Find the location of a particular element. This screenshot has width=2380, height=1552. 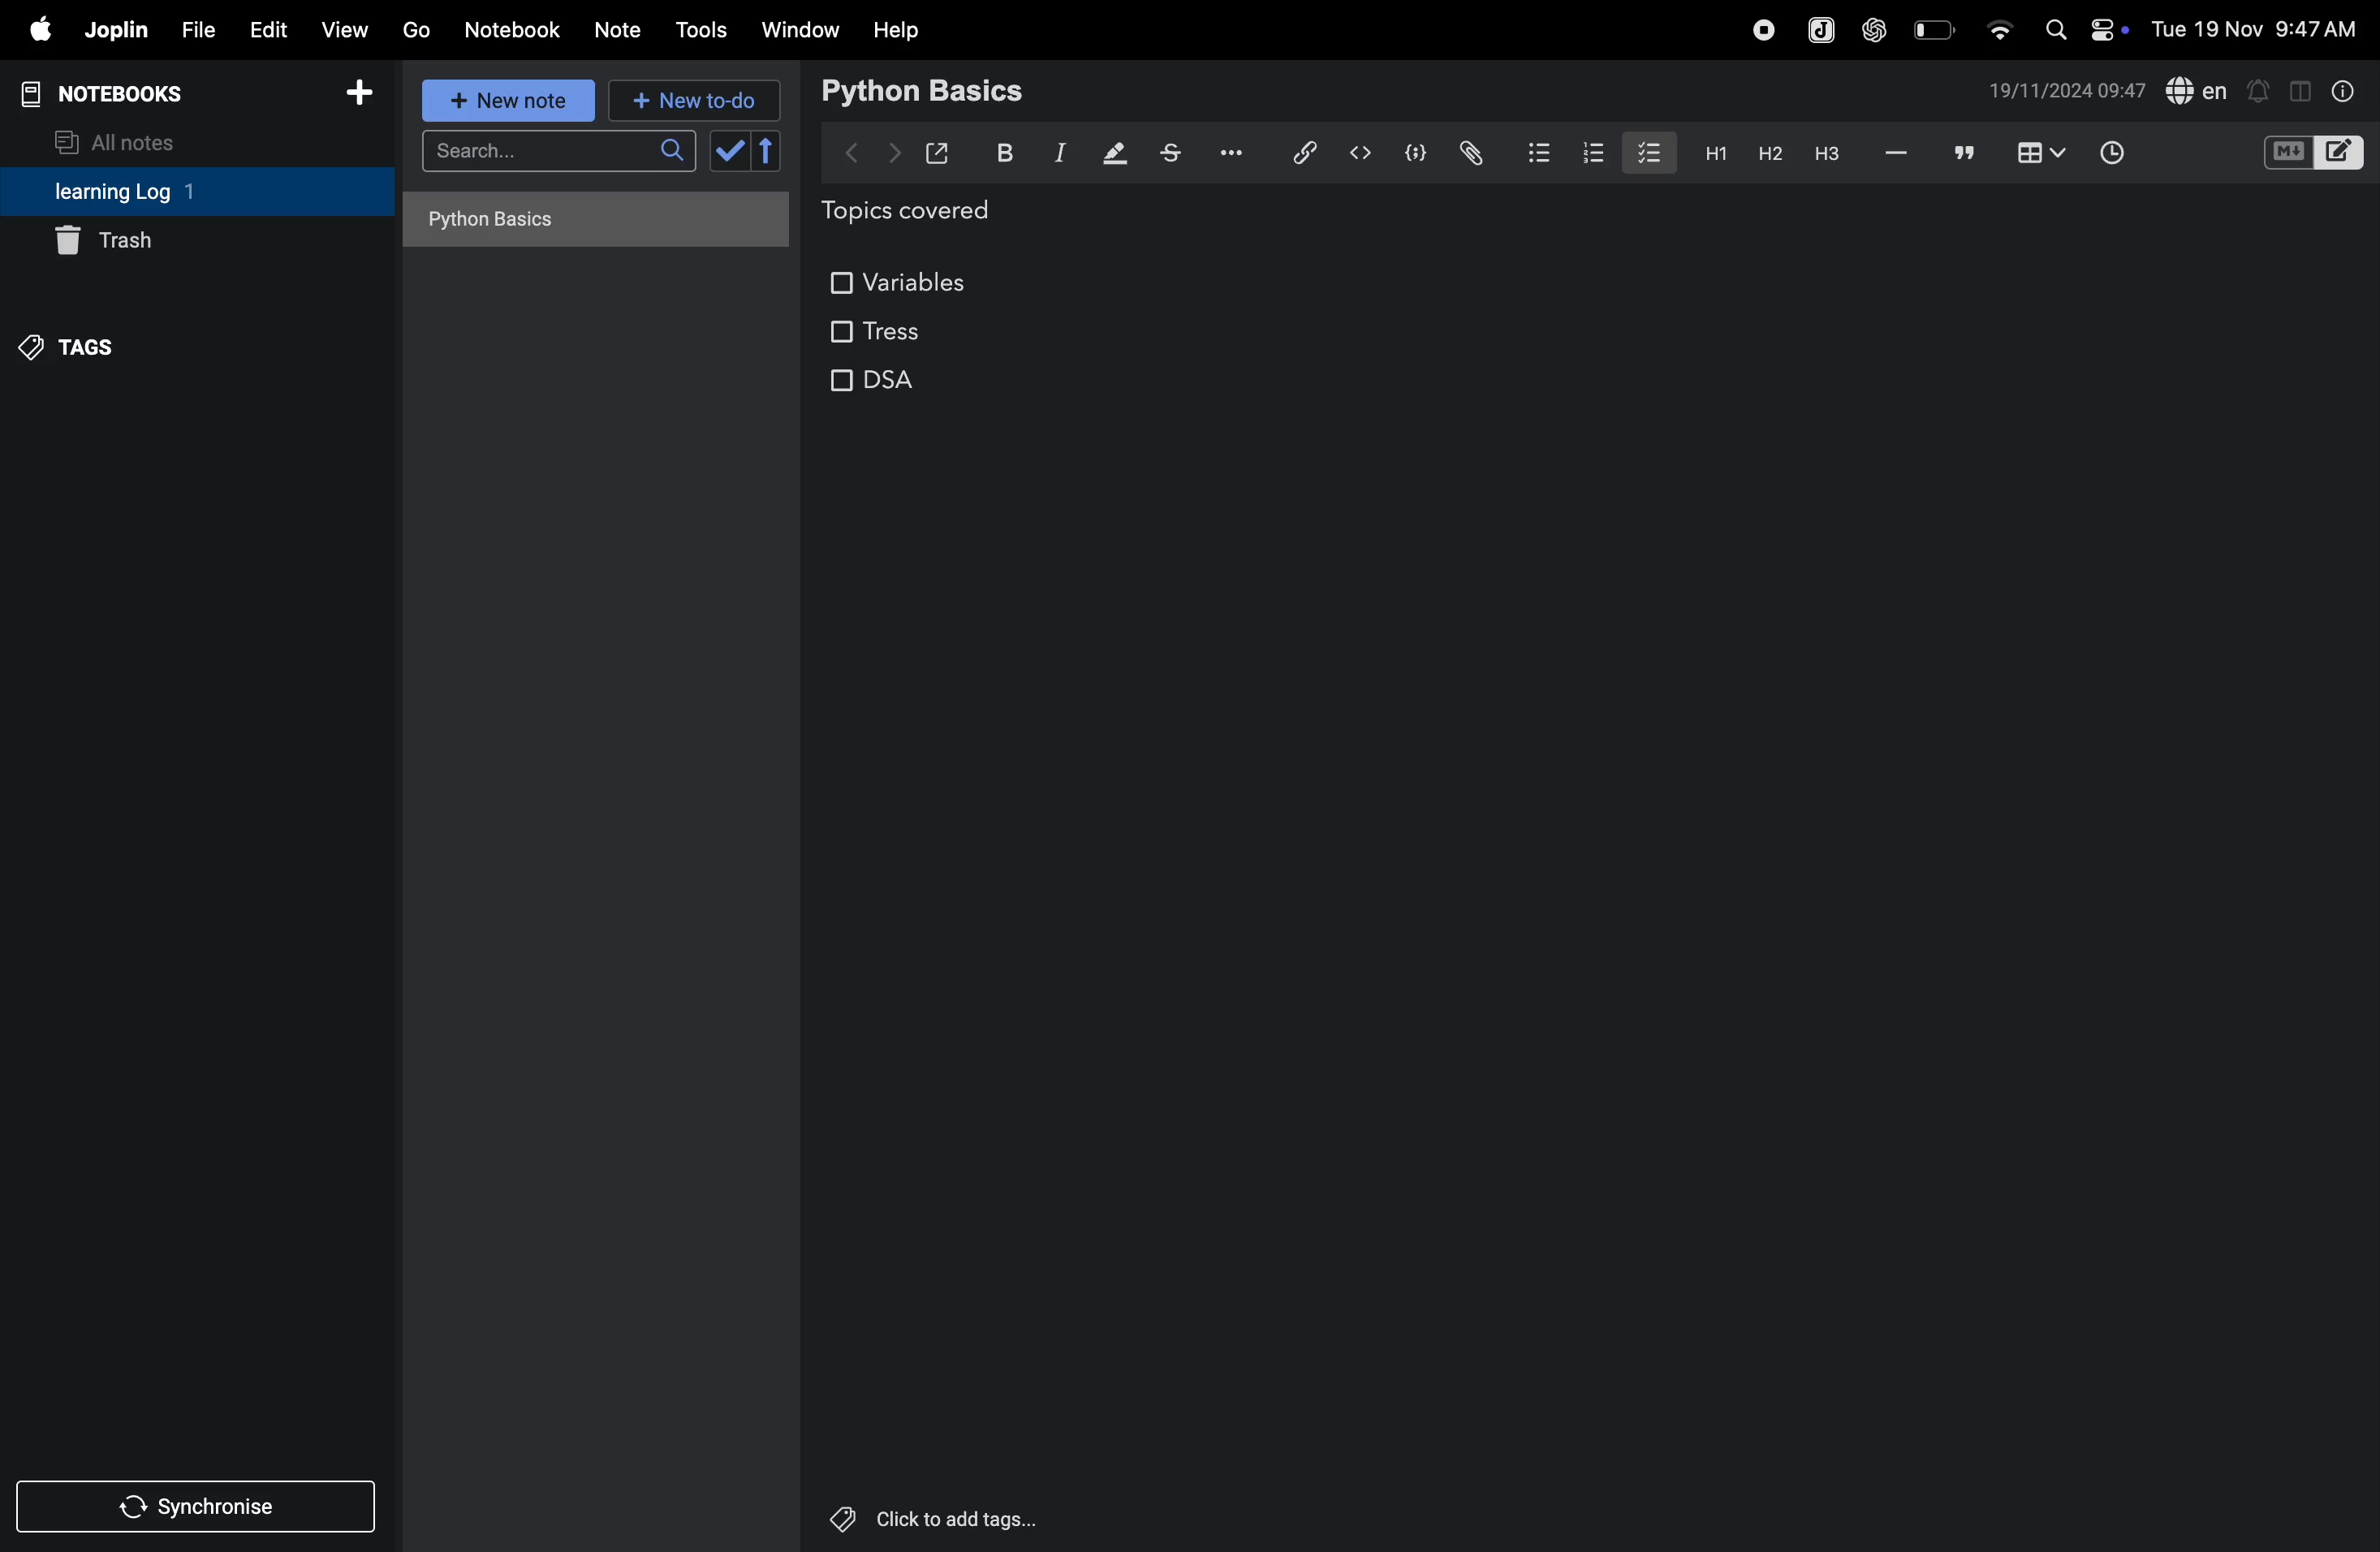

window is located at coordinates (801, 29).